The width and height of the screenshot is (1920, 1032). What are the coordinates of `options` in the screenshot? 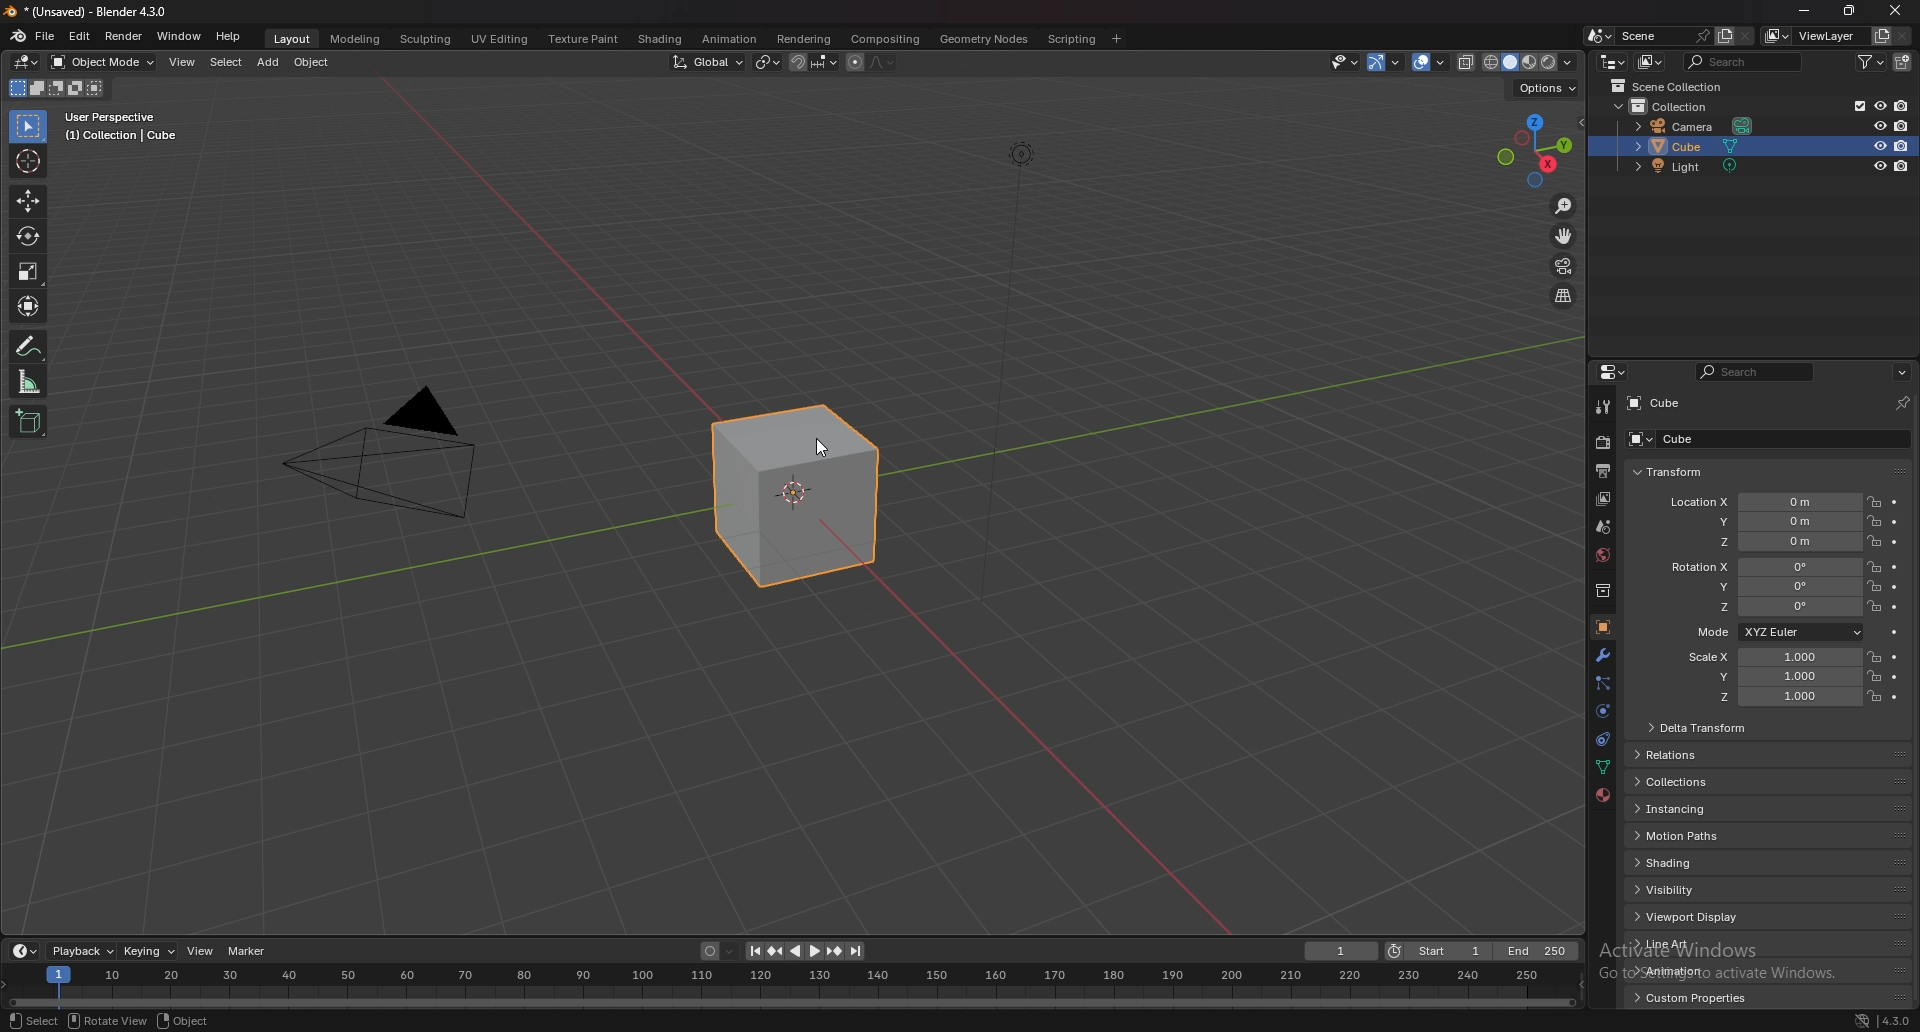 It's located at (1546, 90).